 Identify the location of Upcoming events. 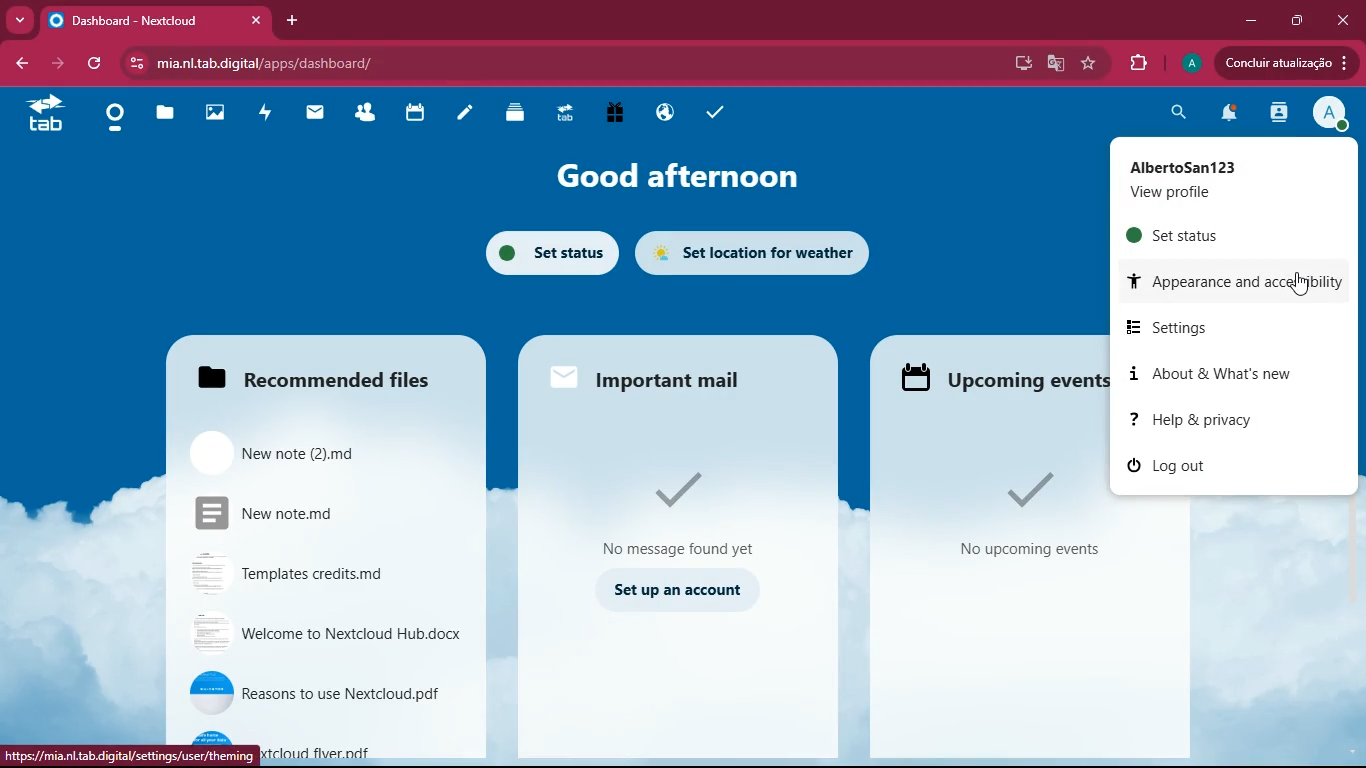
(1002, 376).